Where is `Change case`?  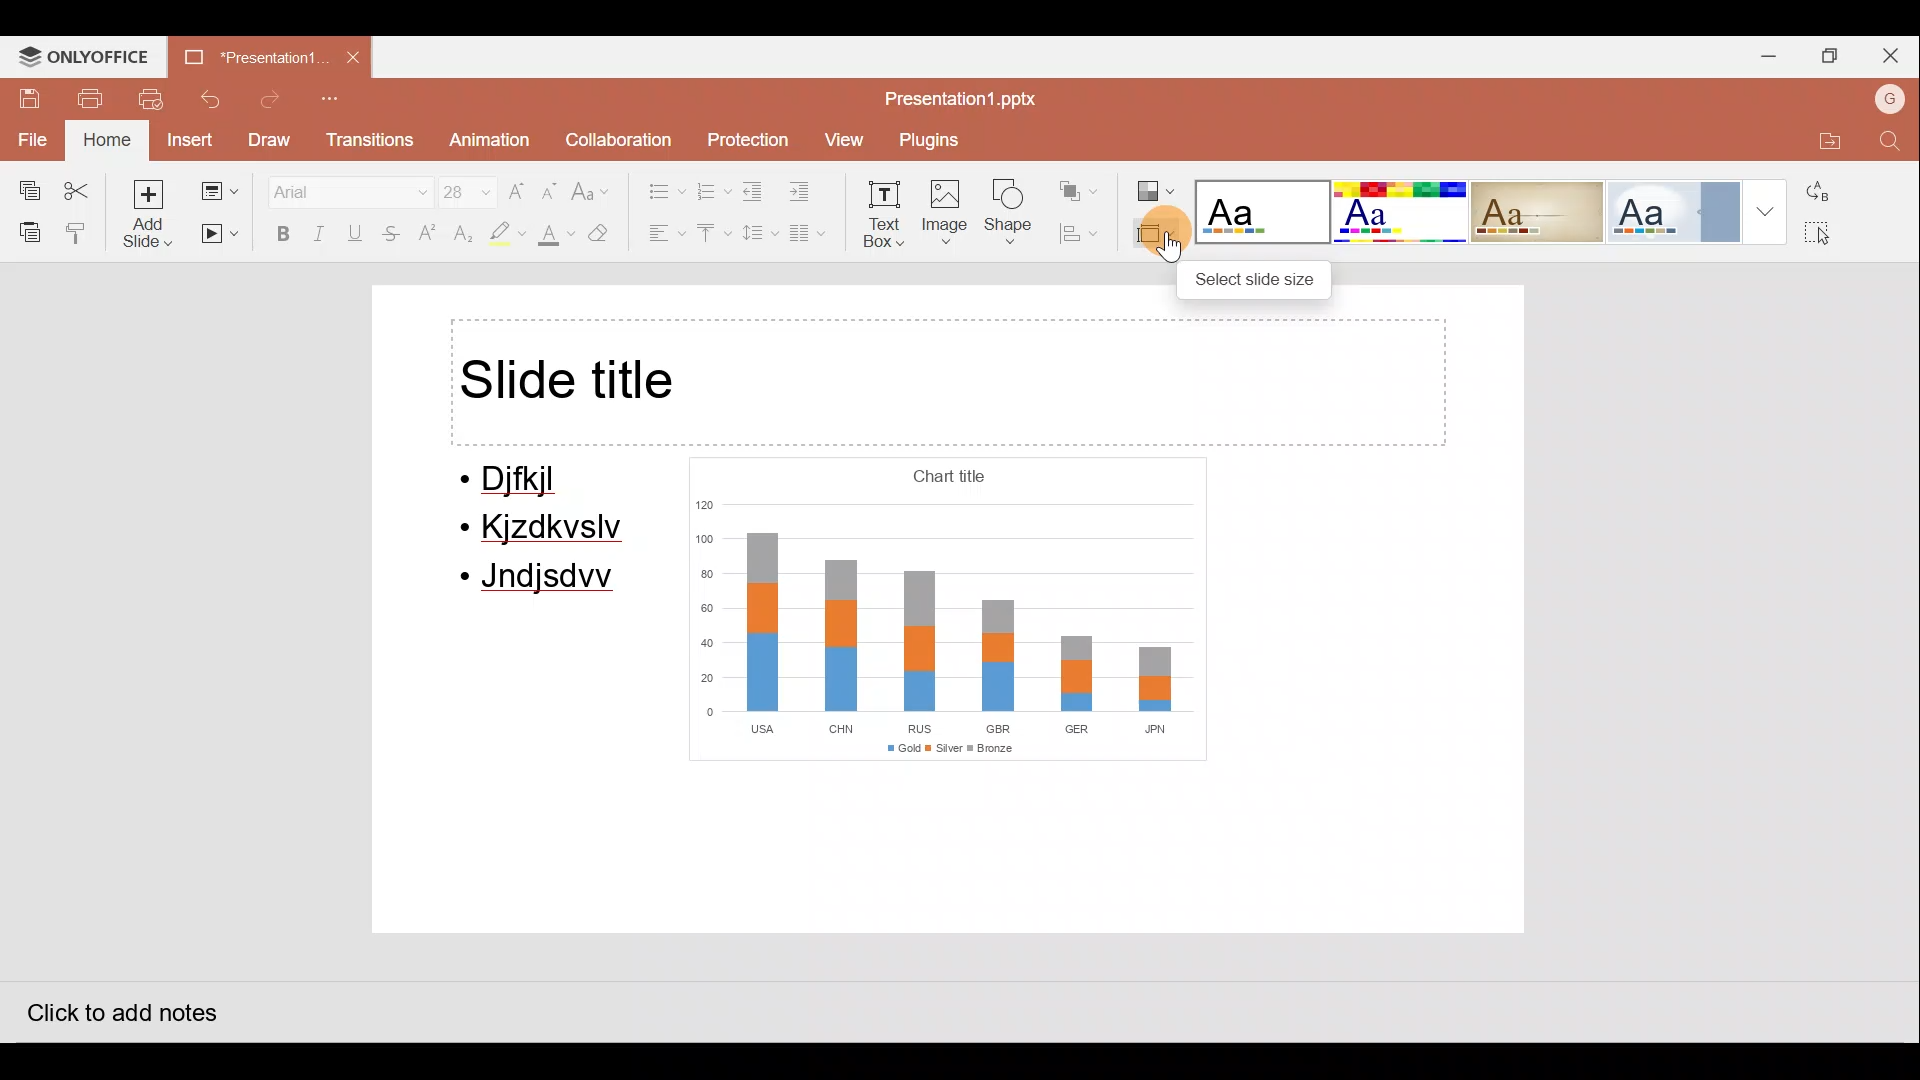 Change case is located at coordinates (595, 183).